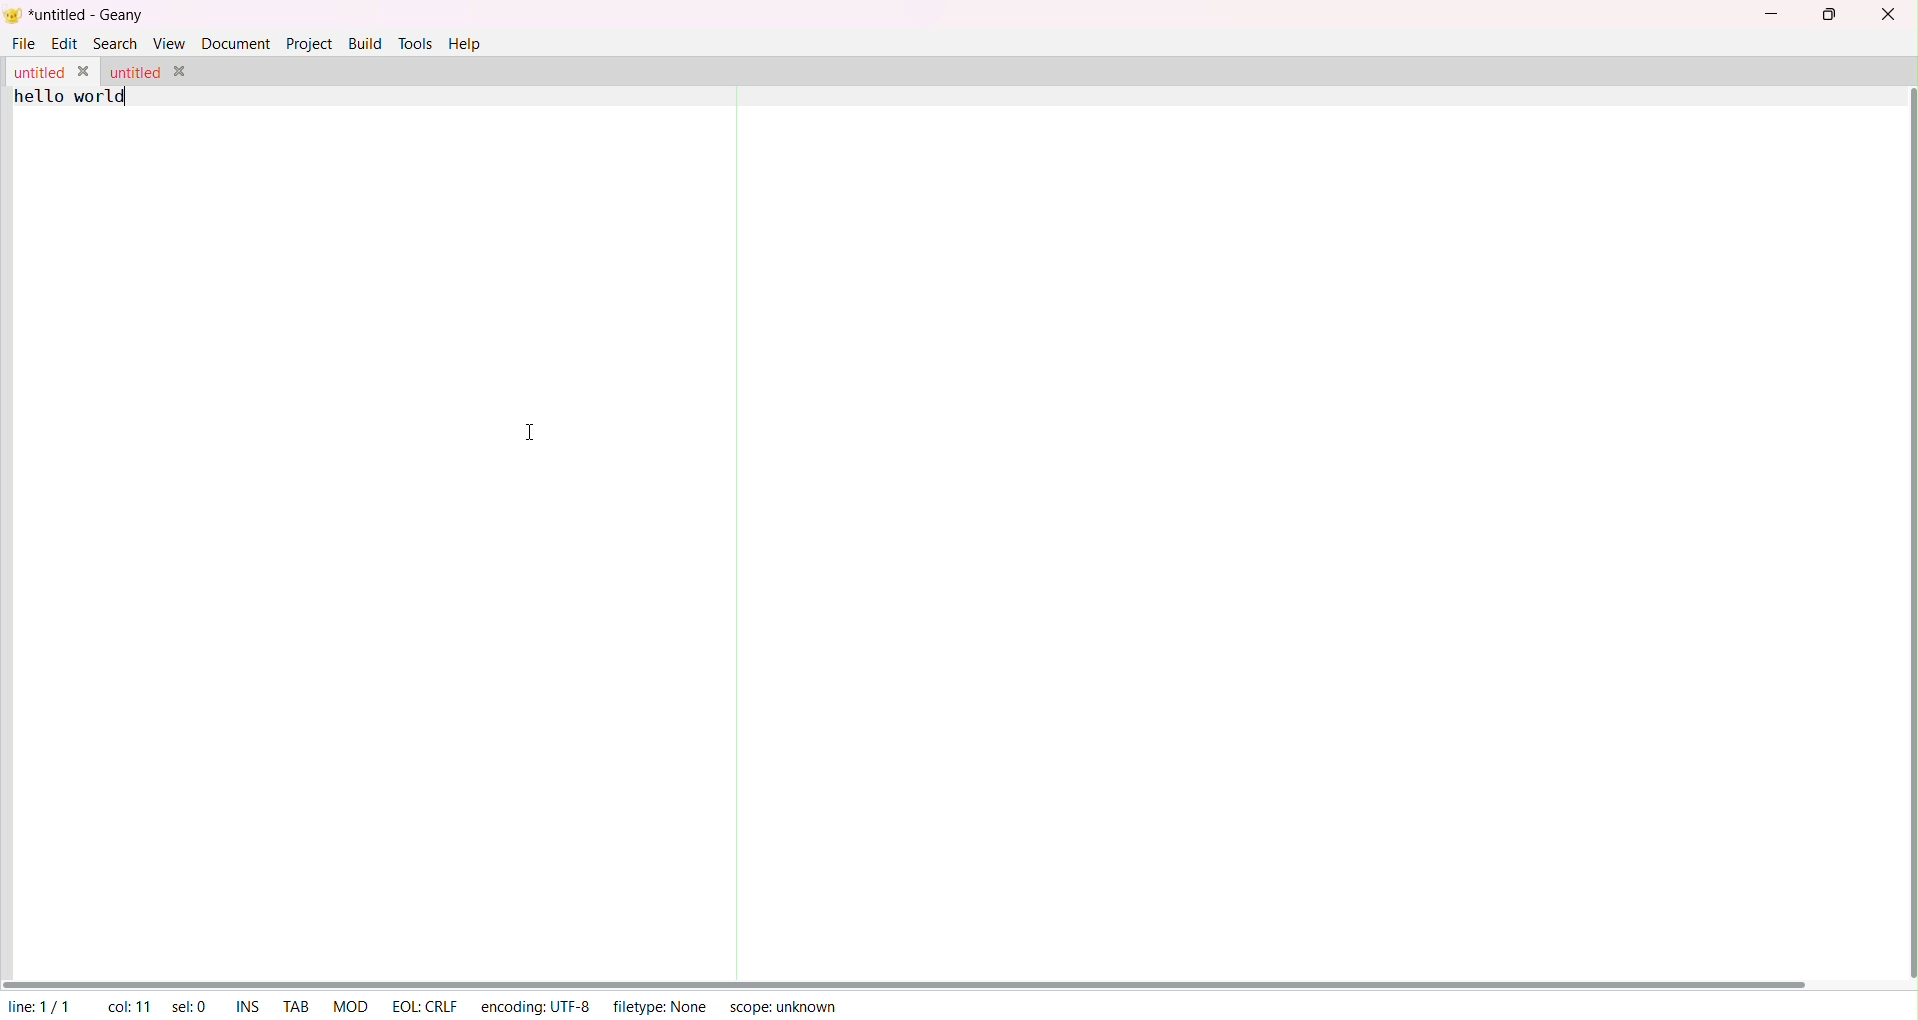 This screenshot has height=1020, width=1918. What do you see at coordinates (135, 72) in the screenshot?
I see `untitled` at bounding box center [135, 72].